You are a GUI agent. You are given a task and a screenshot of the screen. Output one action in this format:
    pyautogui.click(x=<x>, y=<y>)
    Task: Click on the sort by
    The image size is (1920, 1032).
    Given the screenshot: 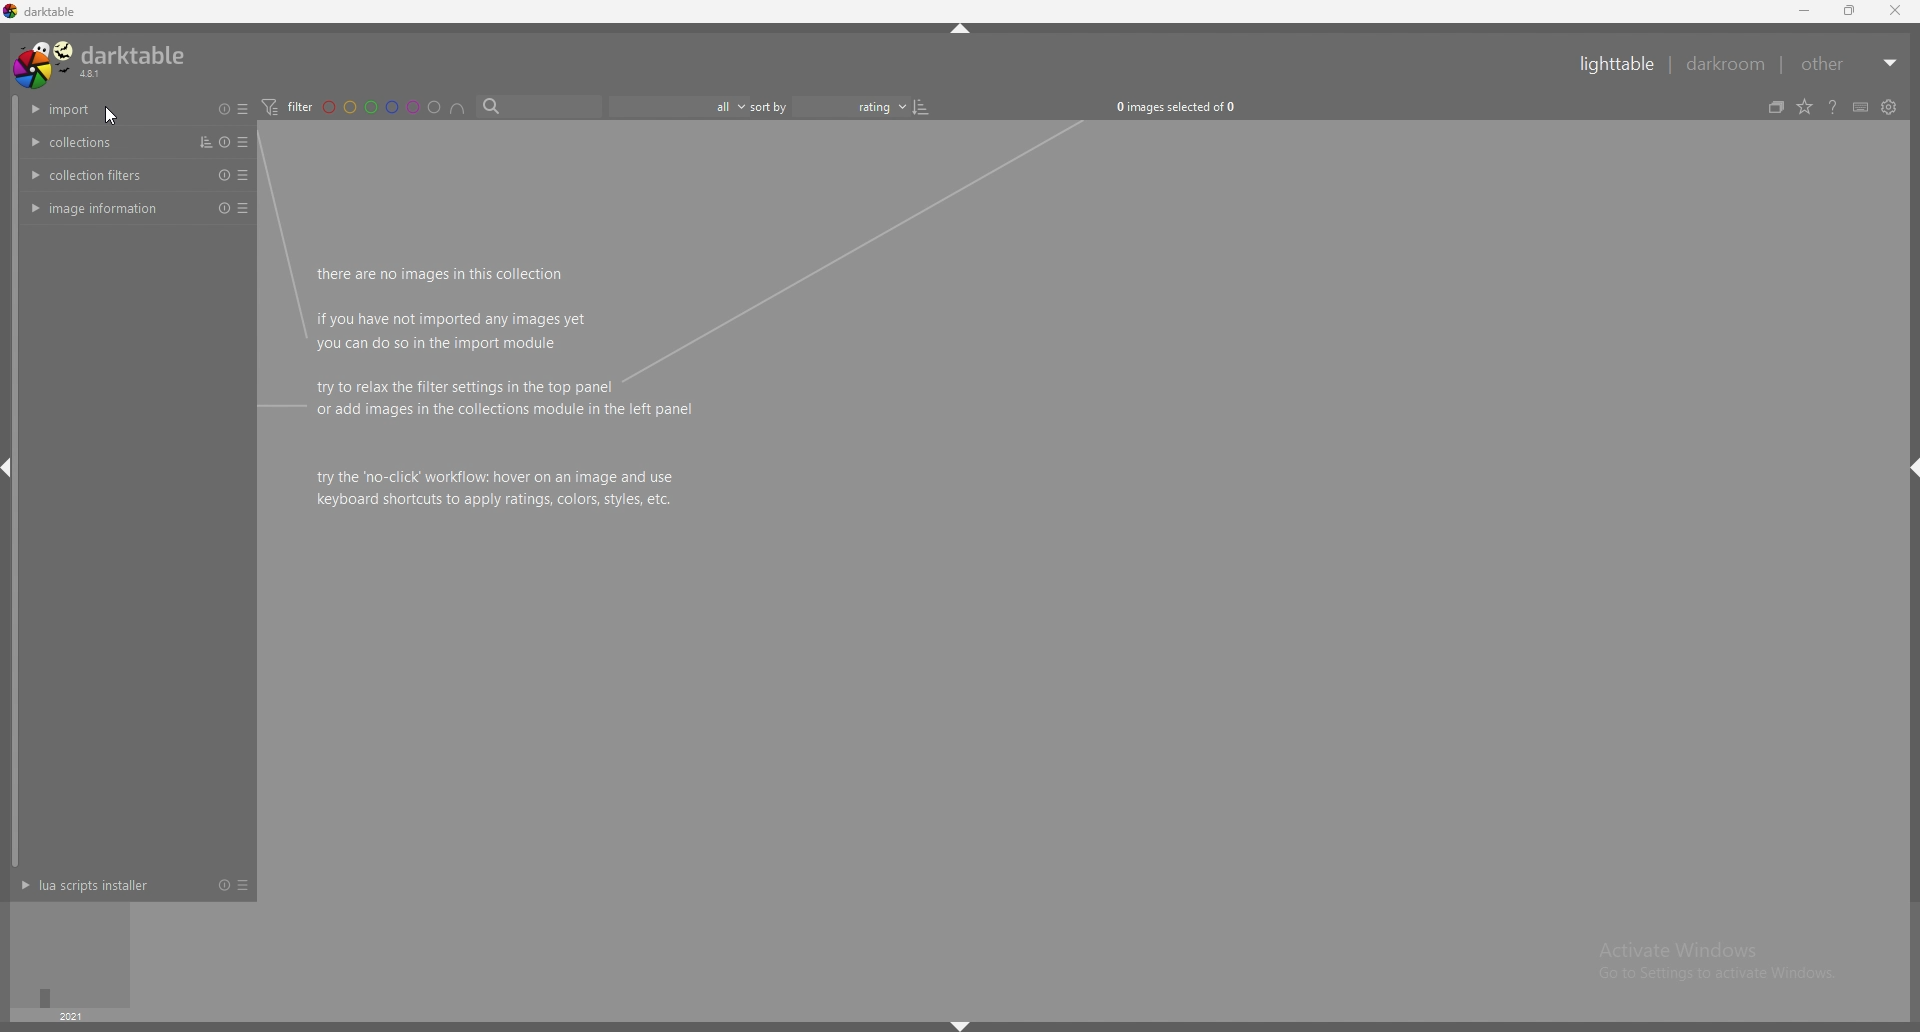 What is the action you would take?
    pyautogui.click(x=829, y=106)
    